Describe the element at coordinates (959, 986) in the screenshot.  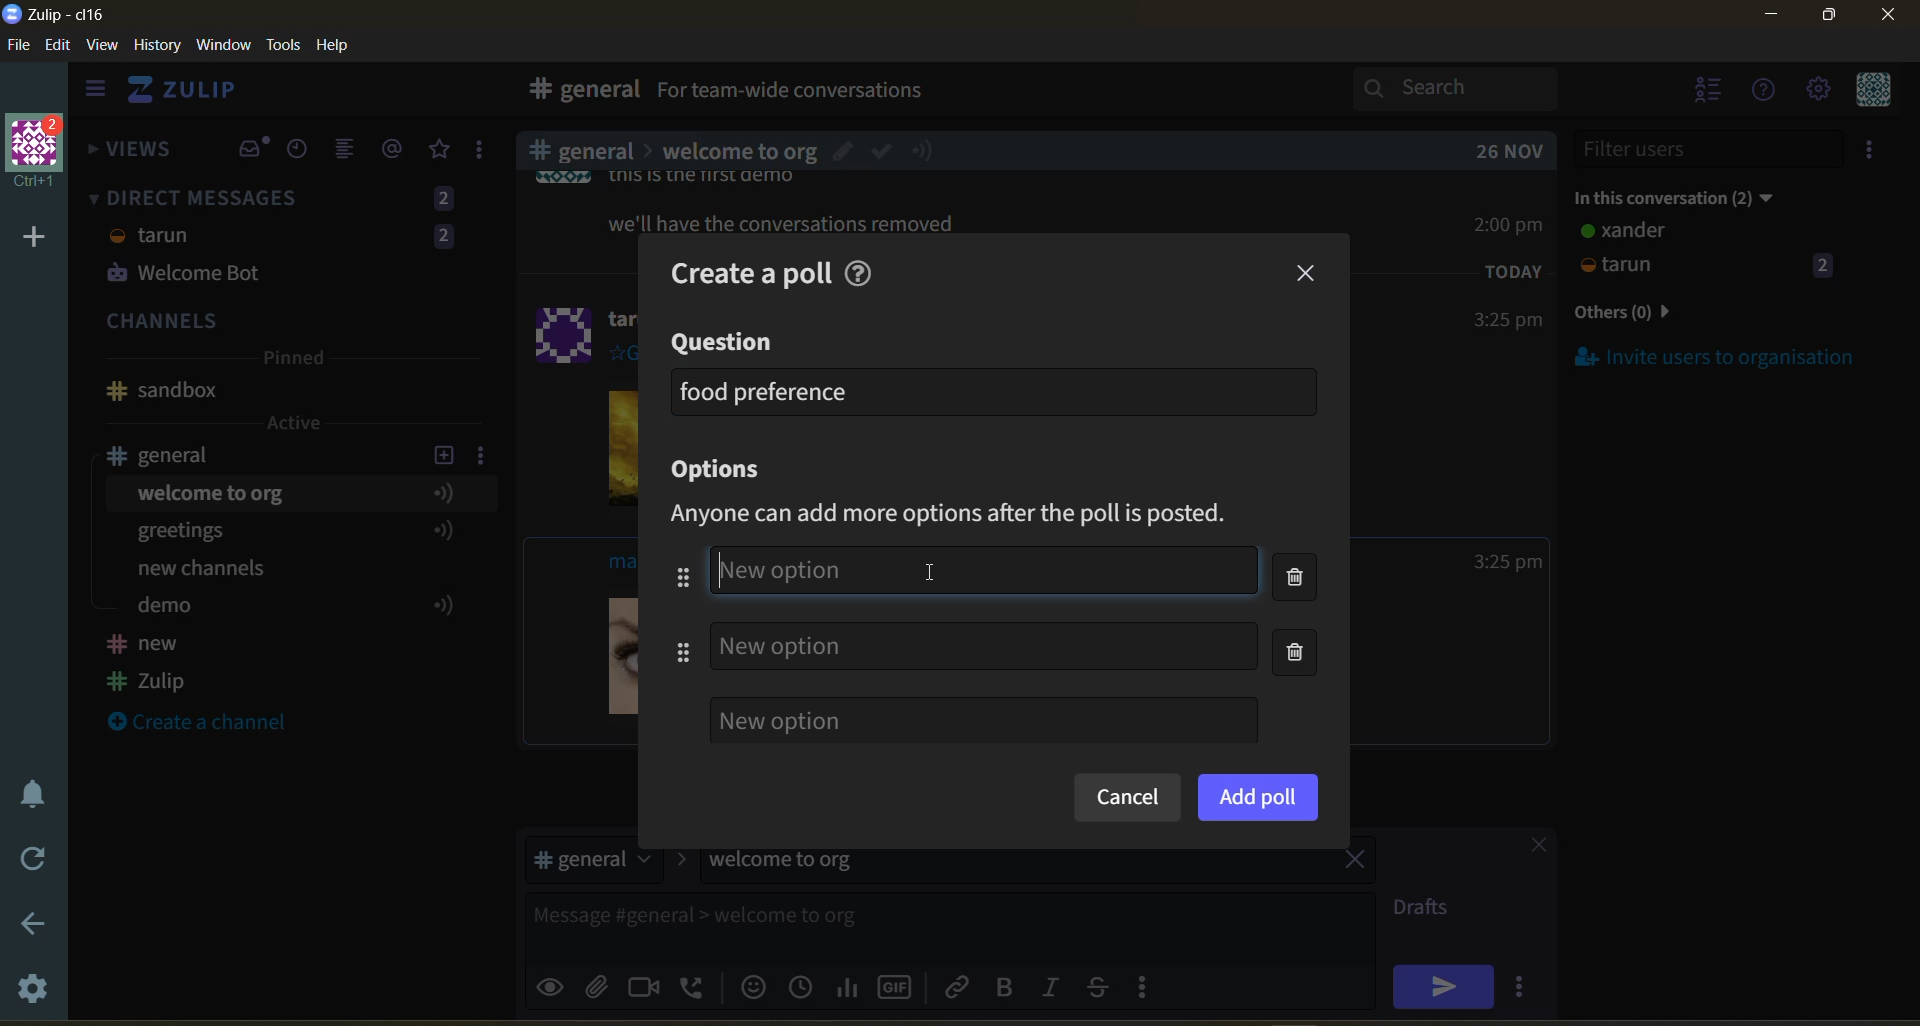
I see `link` at that location.